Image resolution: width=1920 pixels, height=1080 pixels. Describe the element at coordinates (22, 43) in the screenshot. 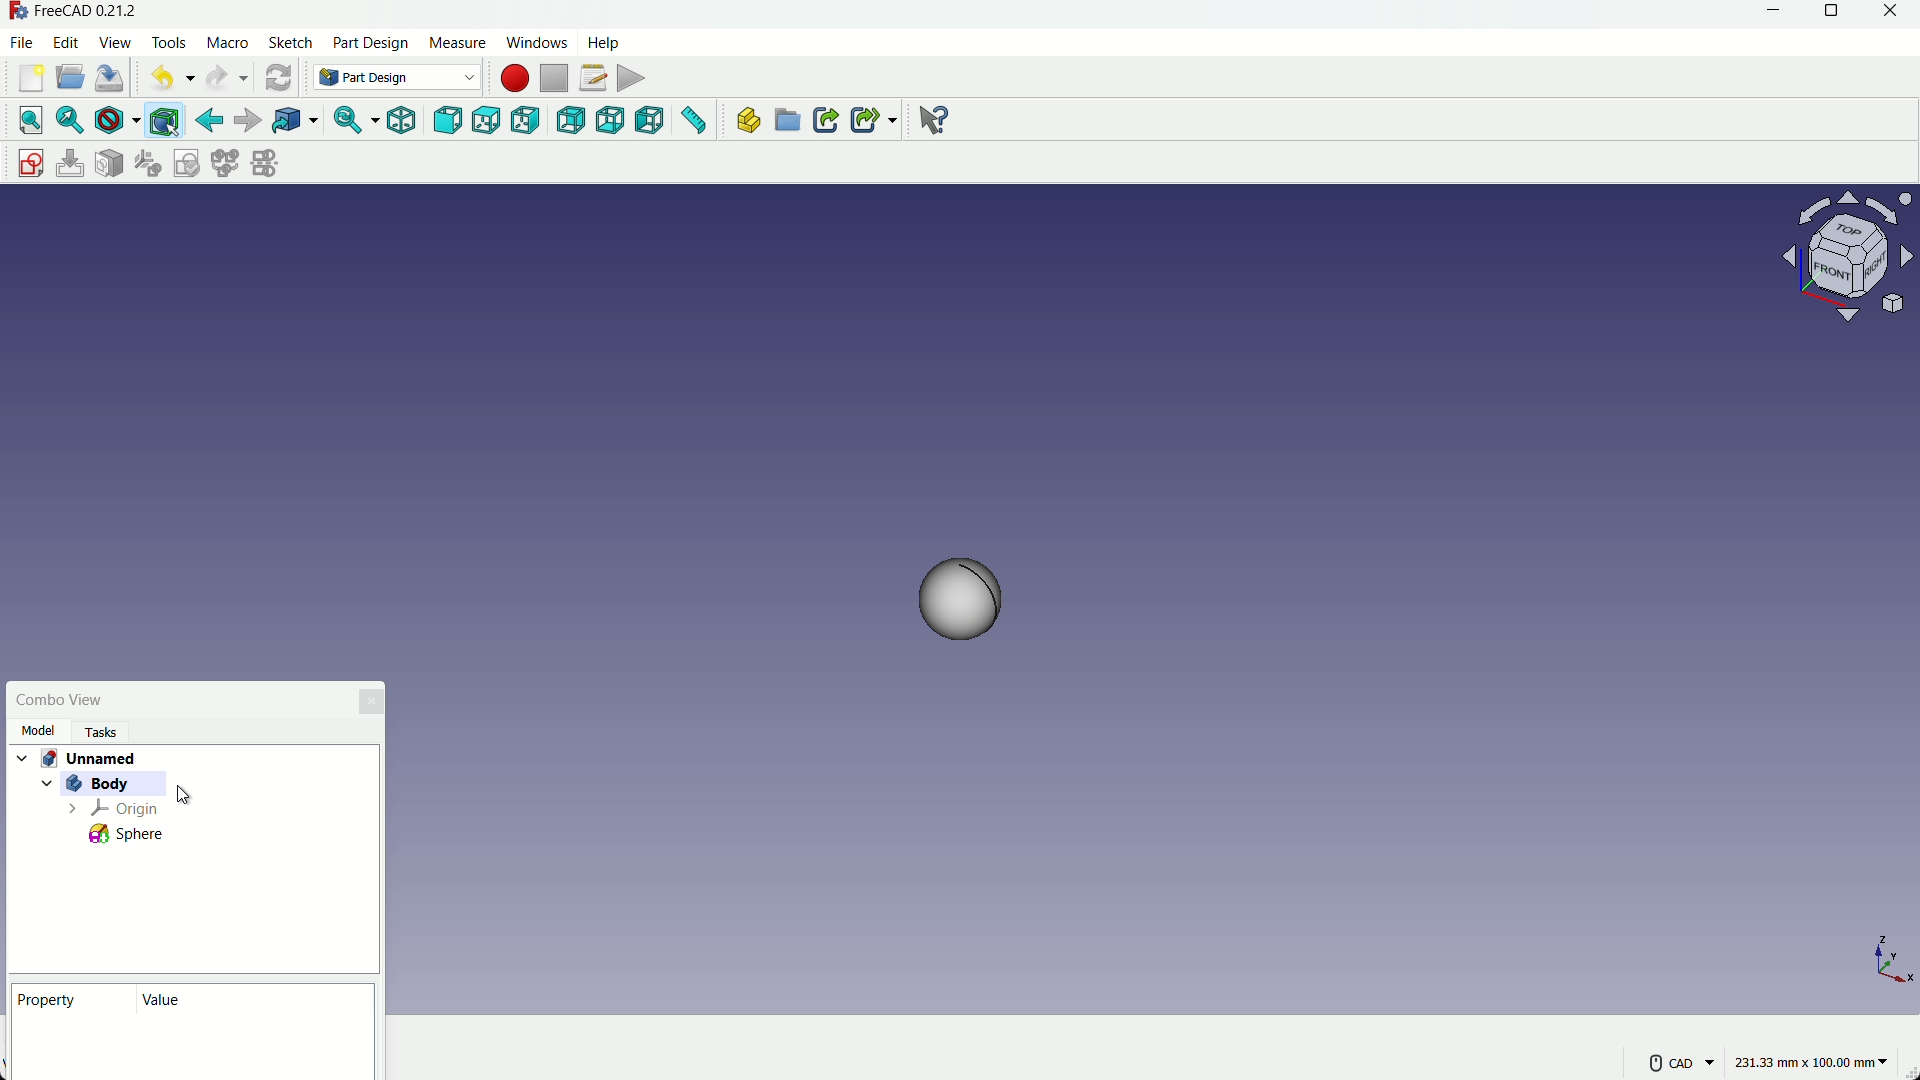

I see `file menu` at that location.